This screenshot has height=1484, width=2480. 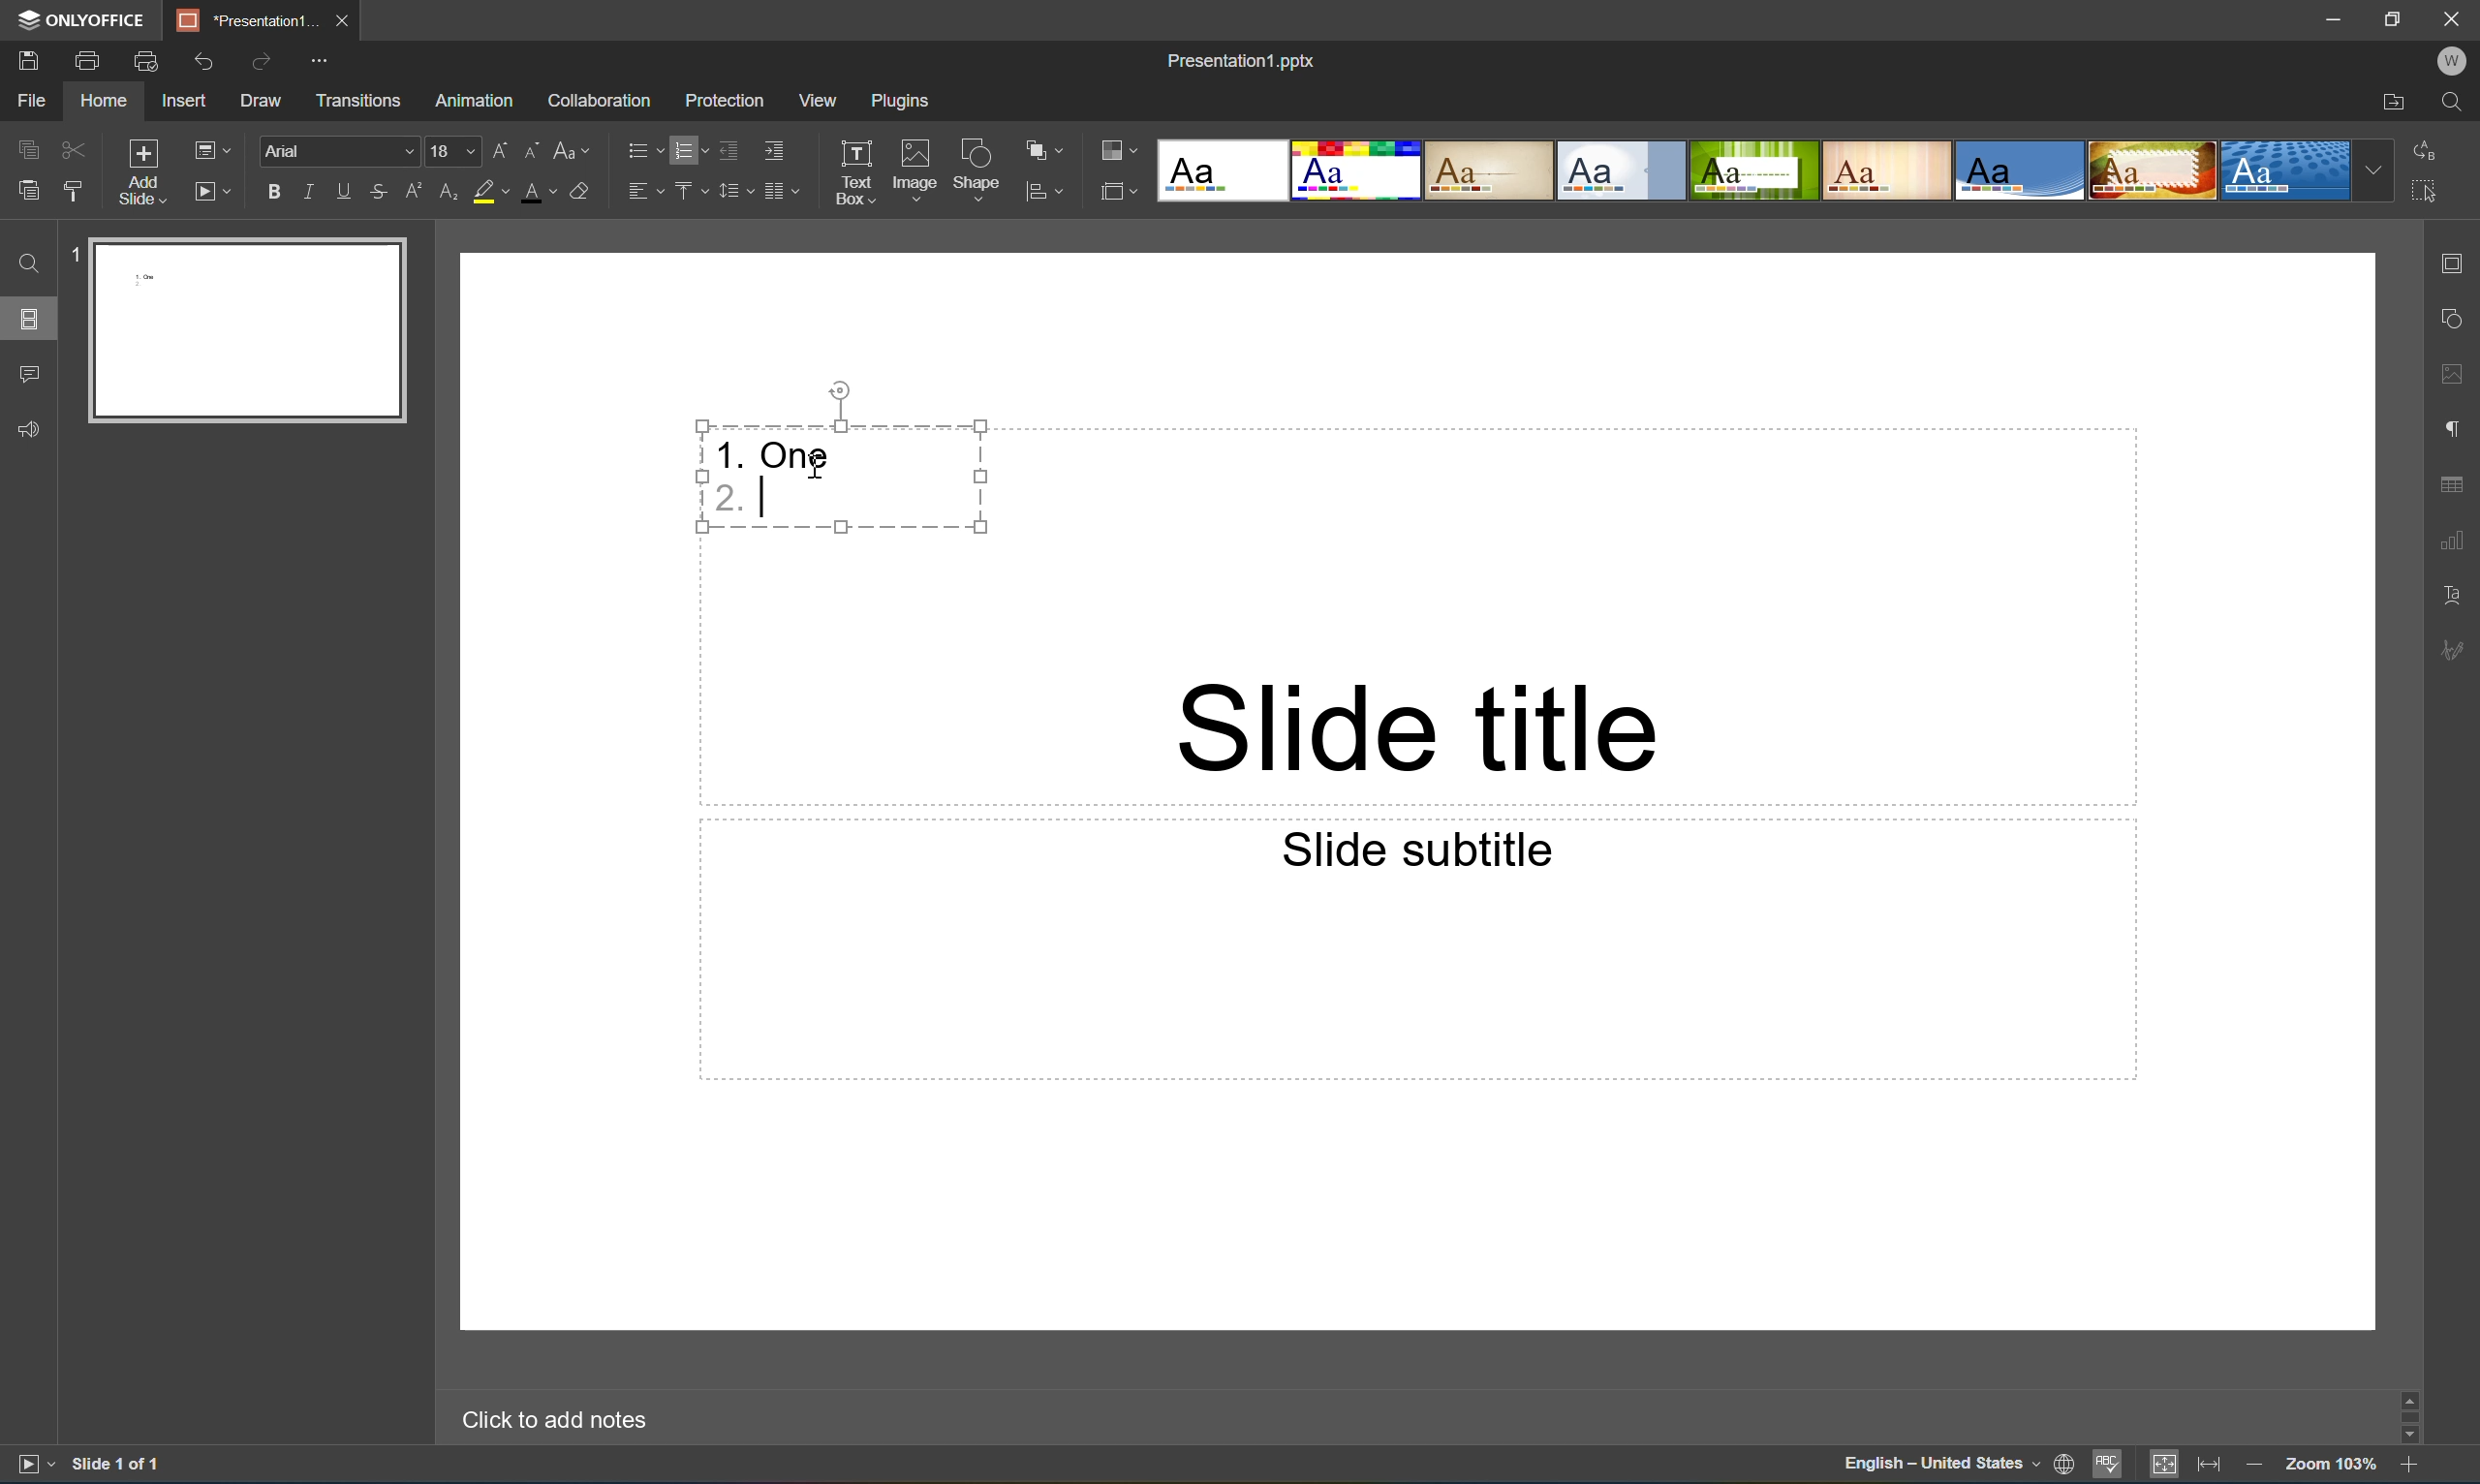 What do you see at coordinates (350, 192) in the screenshot?
I see `Underline` at bounding box center [350, 192].